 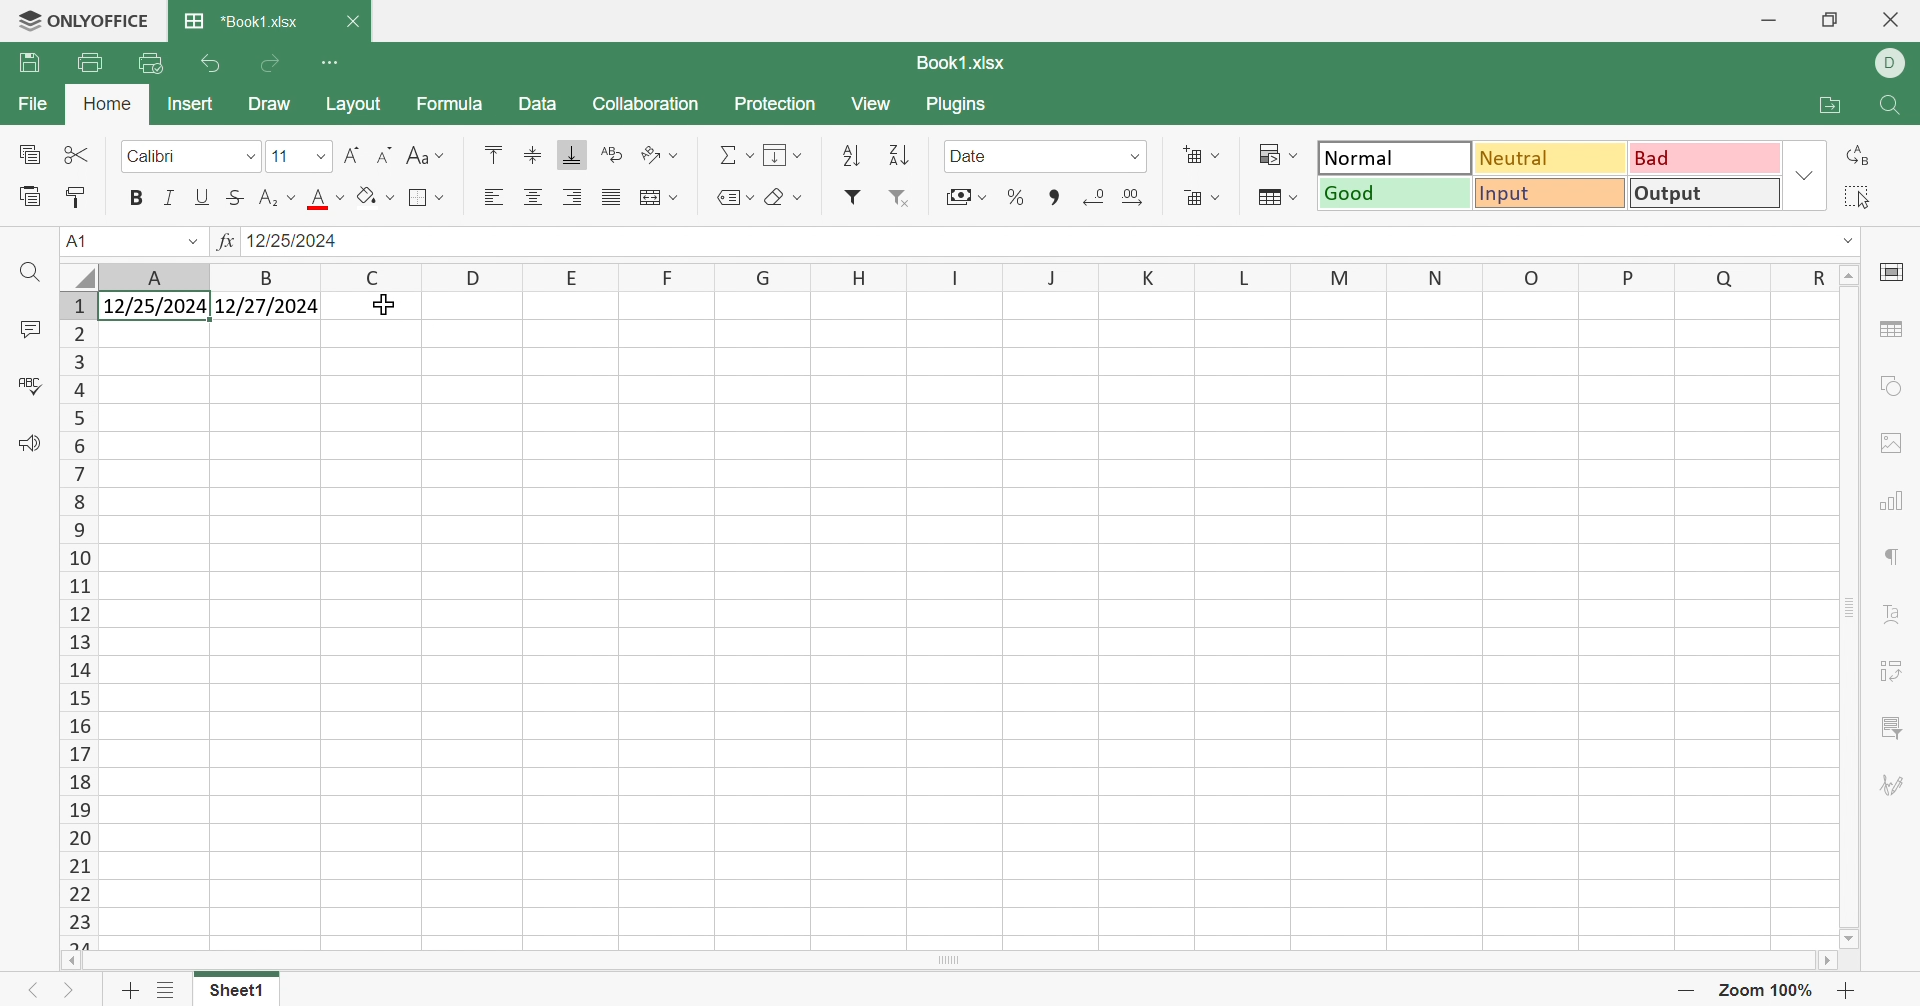 I want to click on Percent style, so click(x=1019, y=197).